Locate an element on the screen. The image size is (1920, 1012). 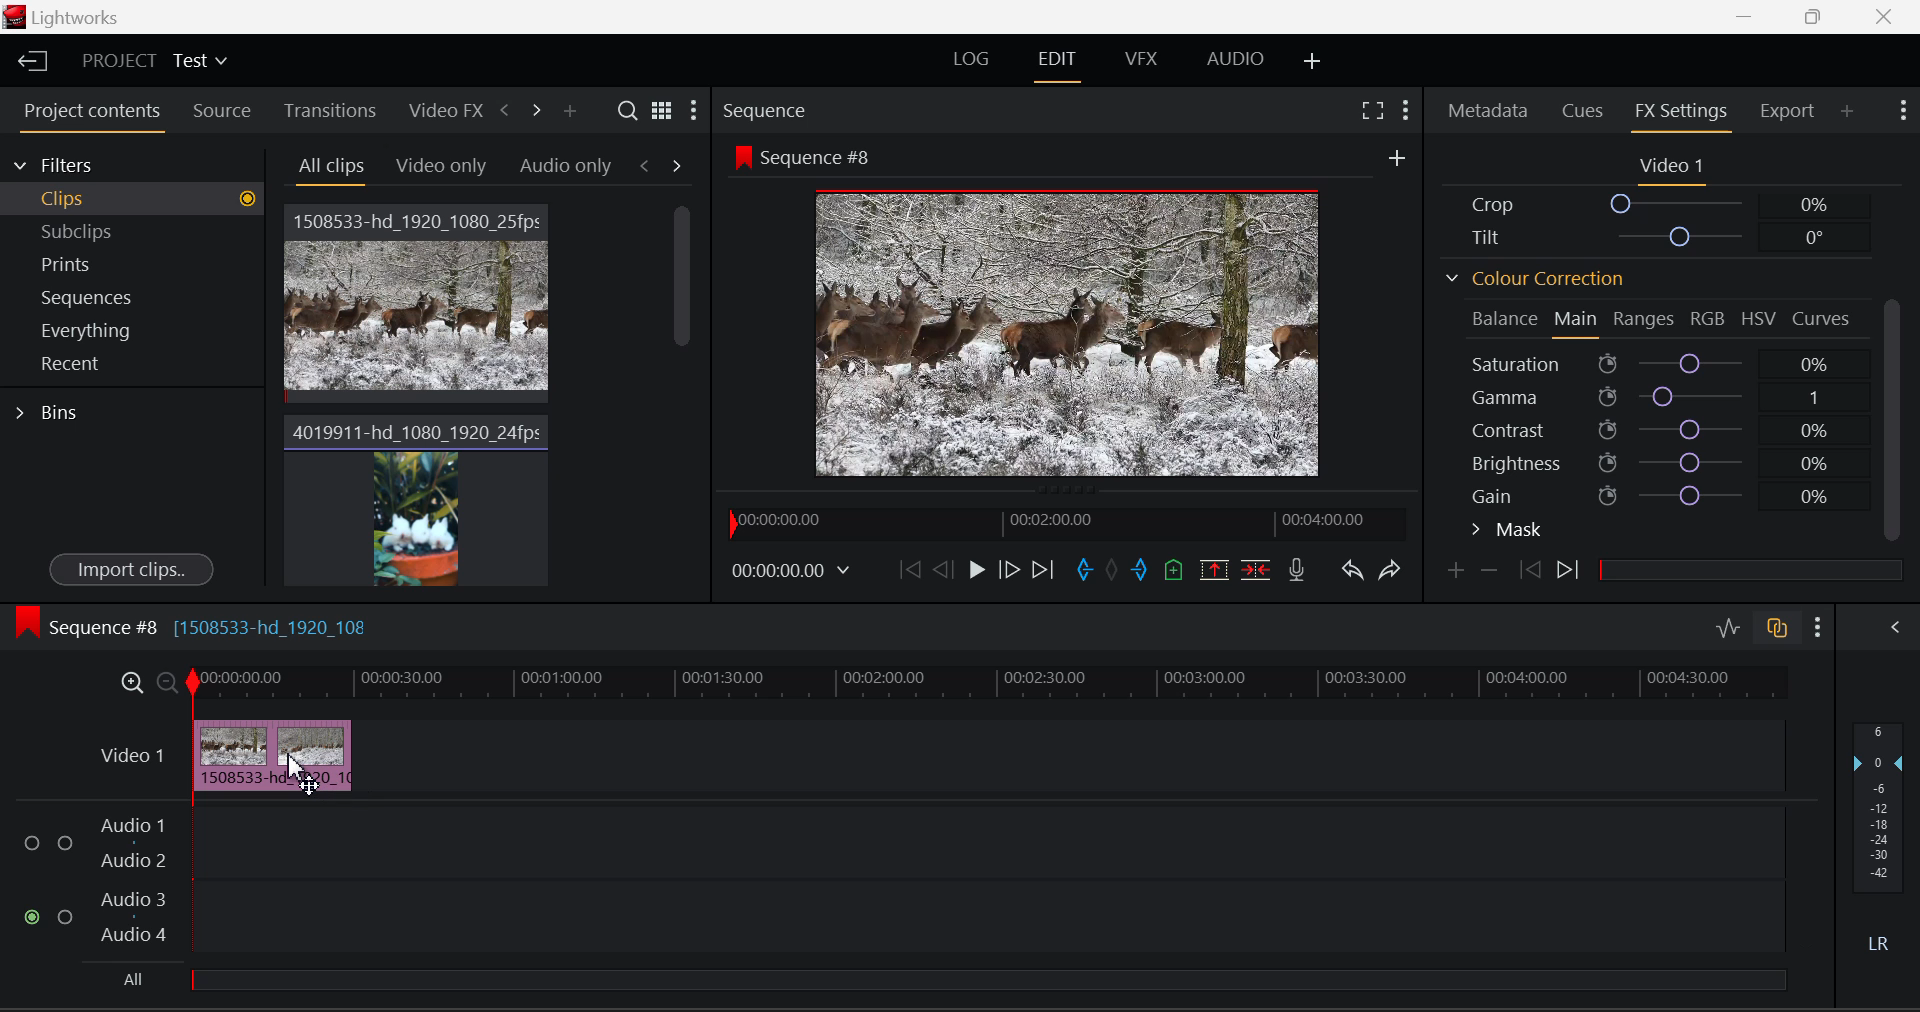
Remove keyframe is located at coordinates (1490, 573).